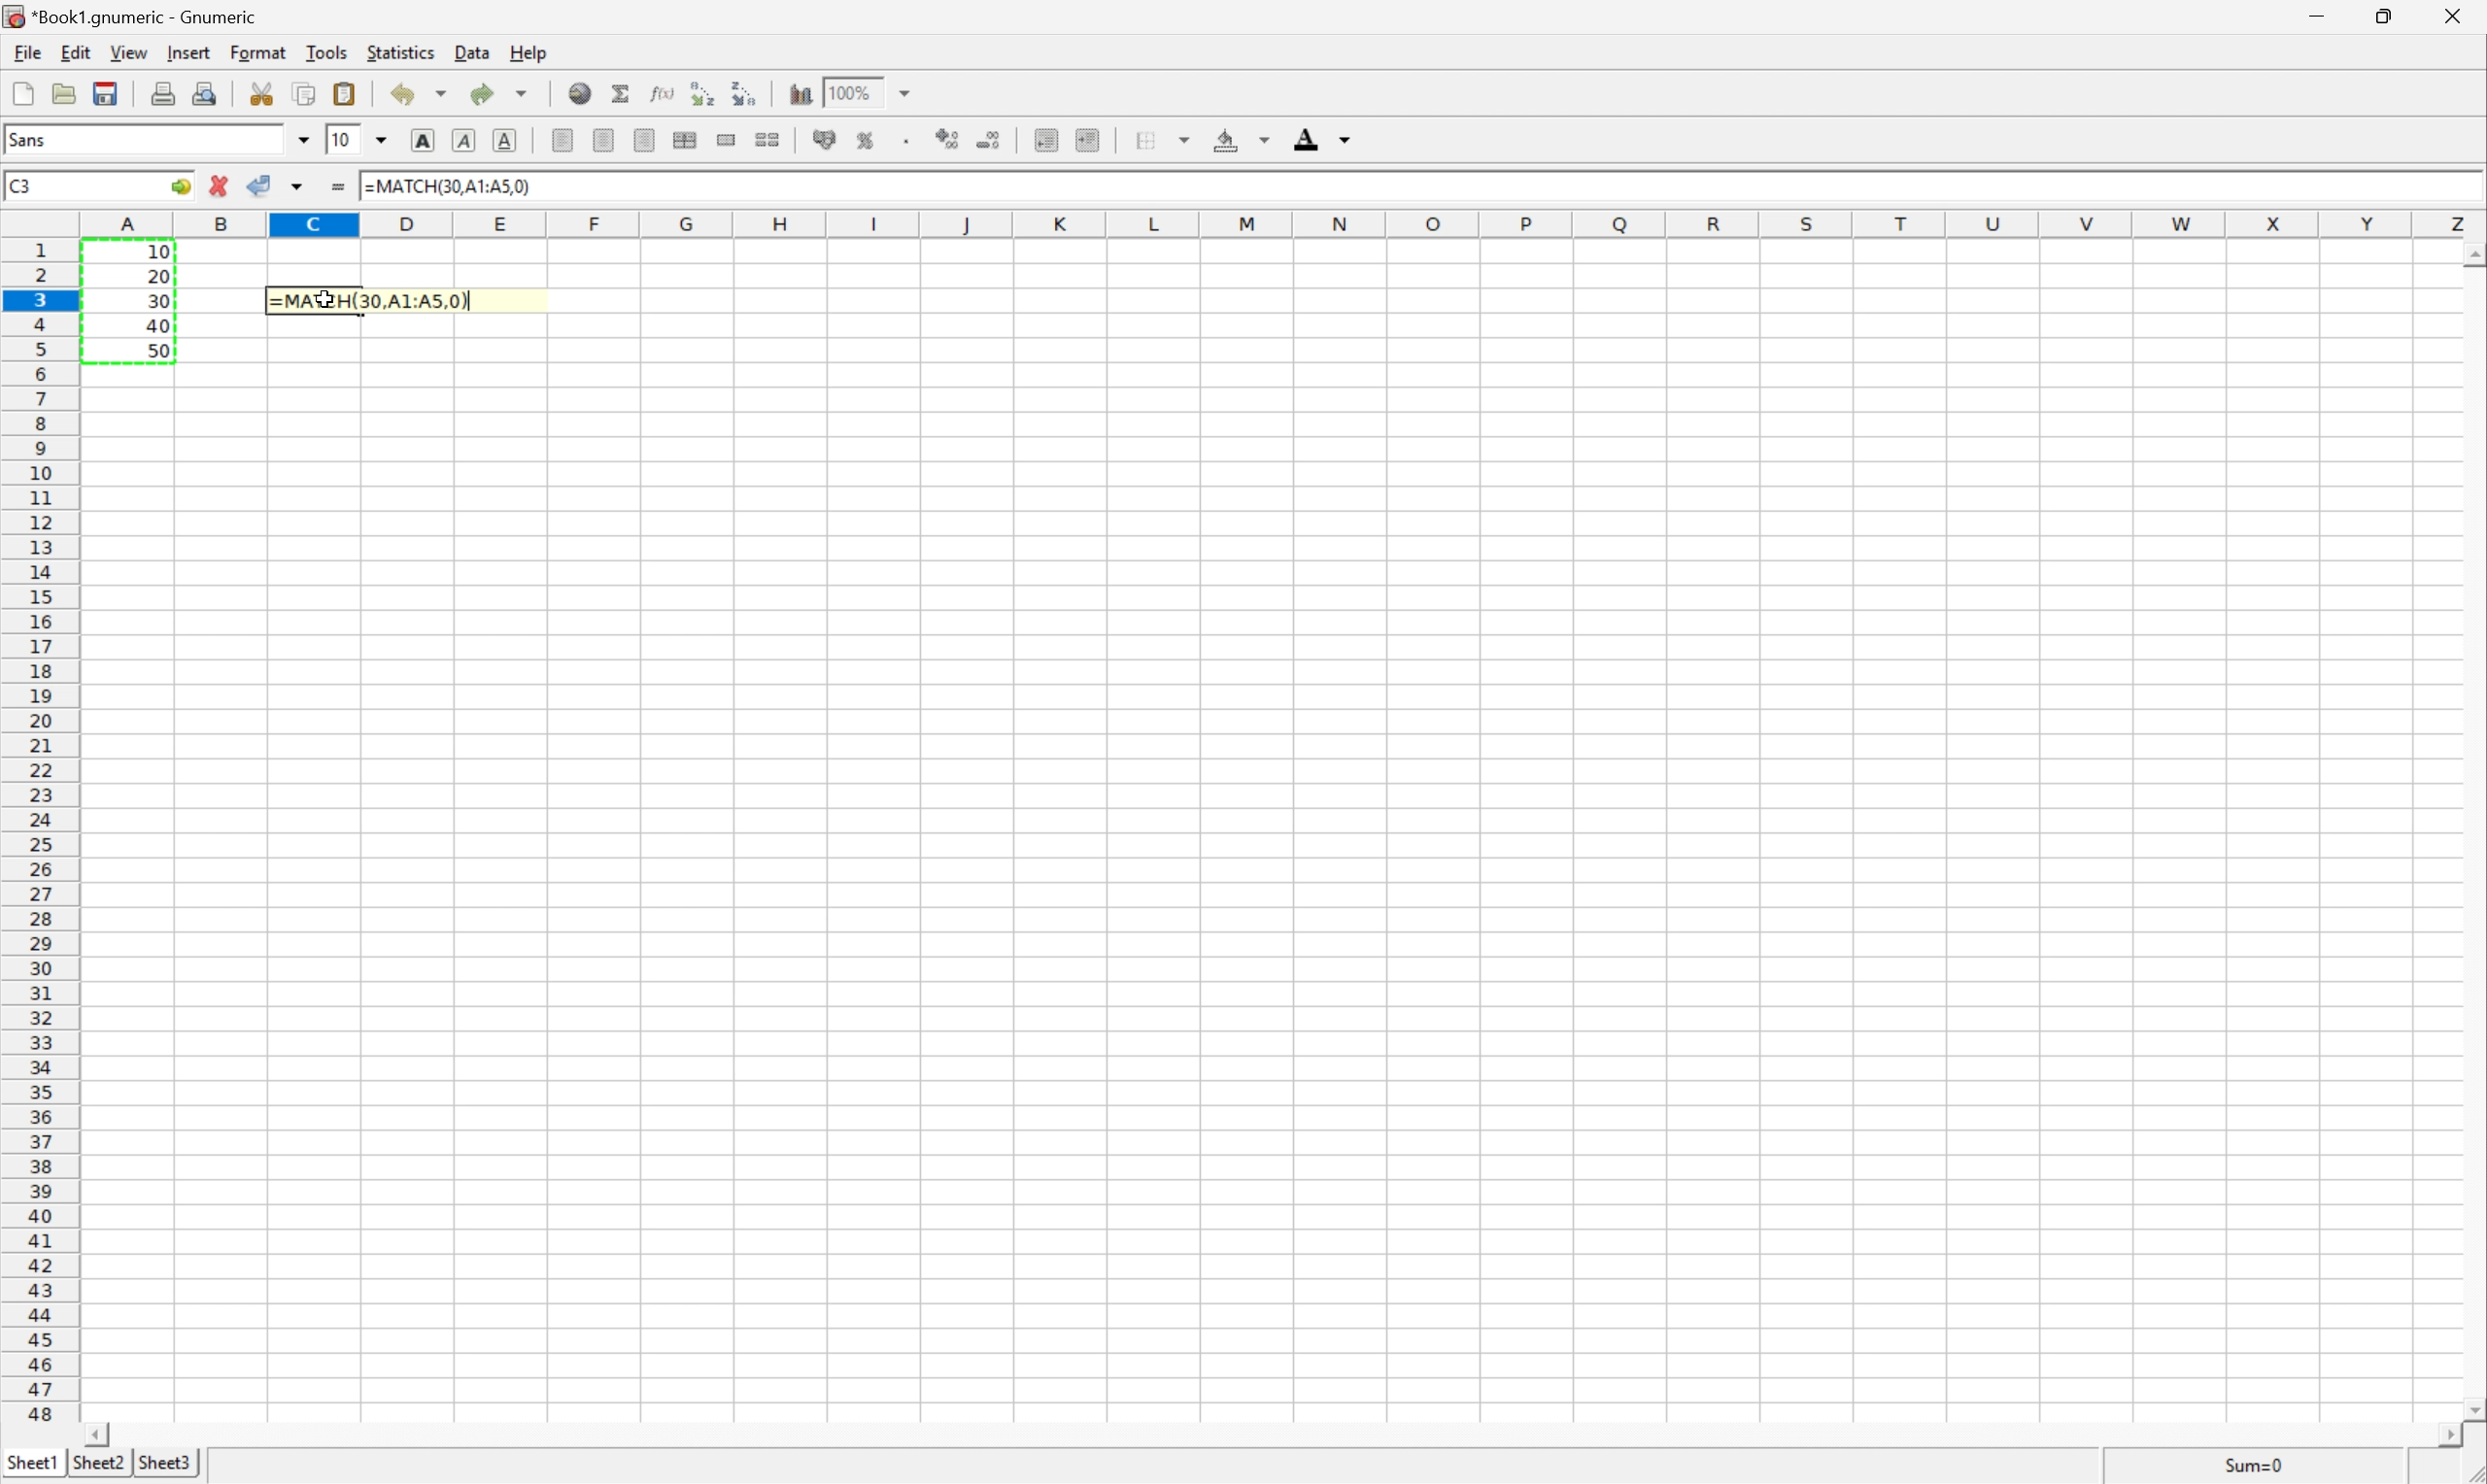 The width and height of the screenshot is (2487, 1484). Describe the element at coordinates (1183, 138) in the screenshot. I see `Drop down` at that location.